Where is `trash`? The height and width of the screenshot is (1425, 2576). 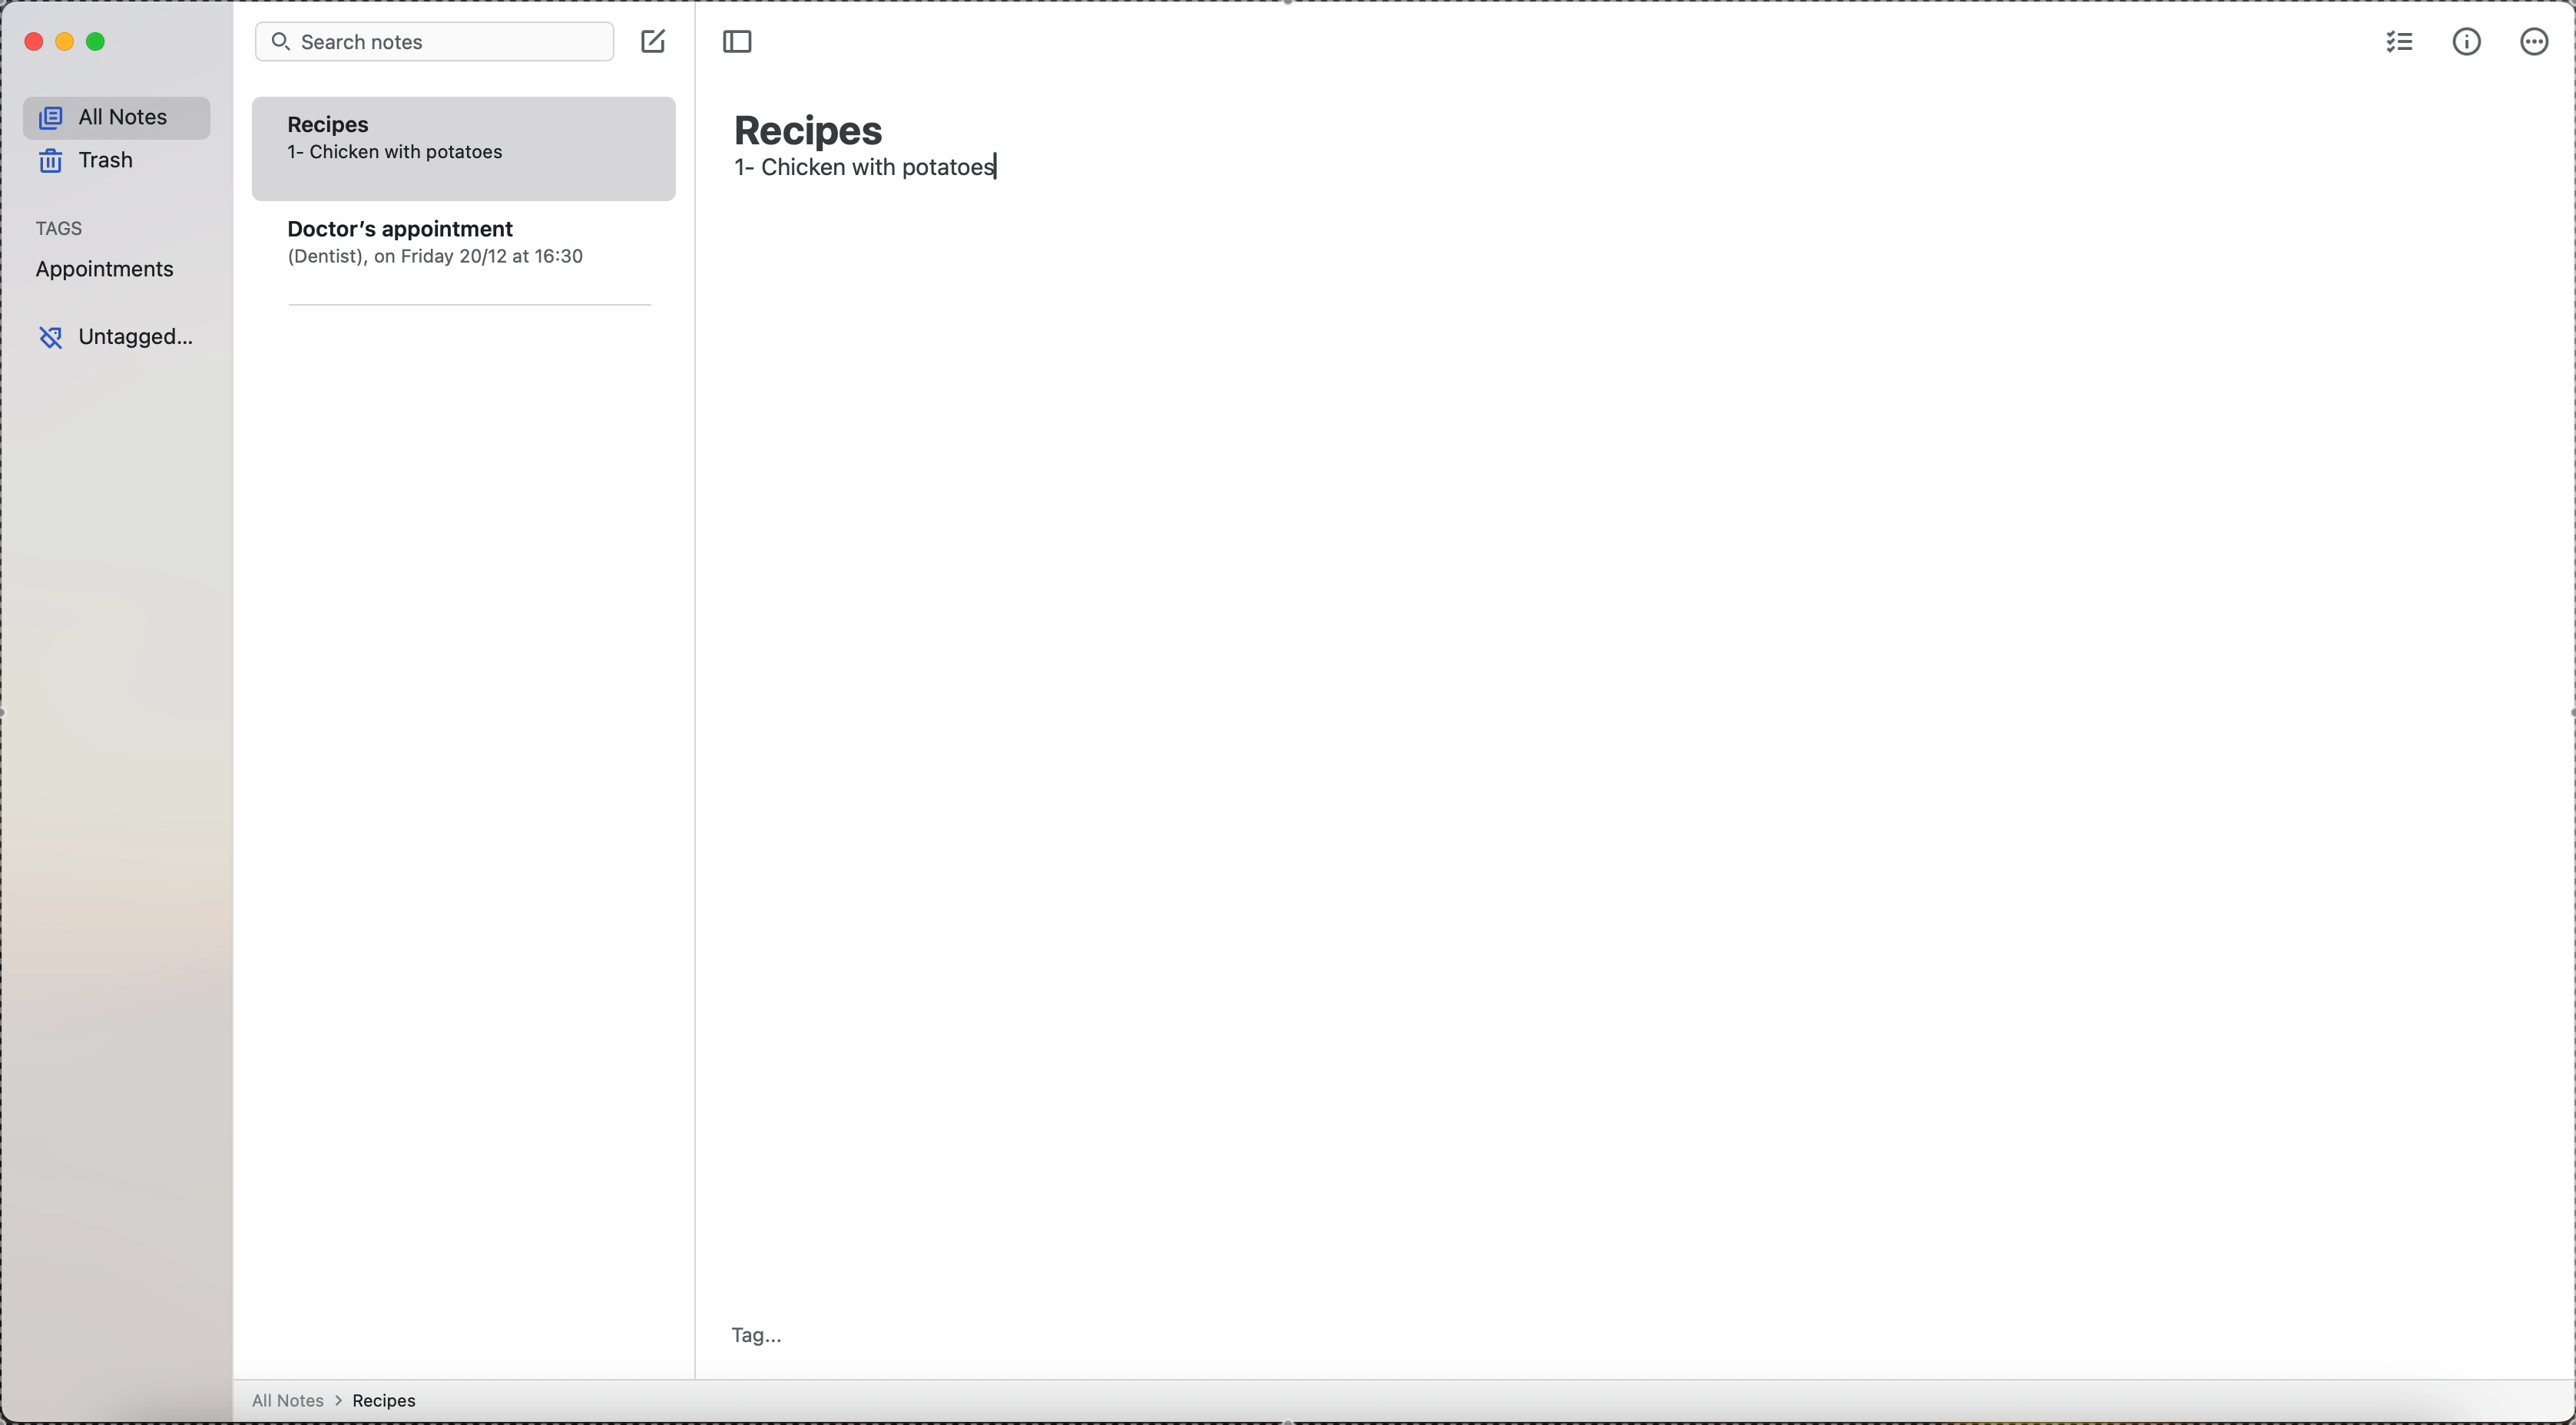
trash is located at coordinates (98, 159).